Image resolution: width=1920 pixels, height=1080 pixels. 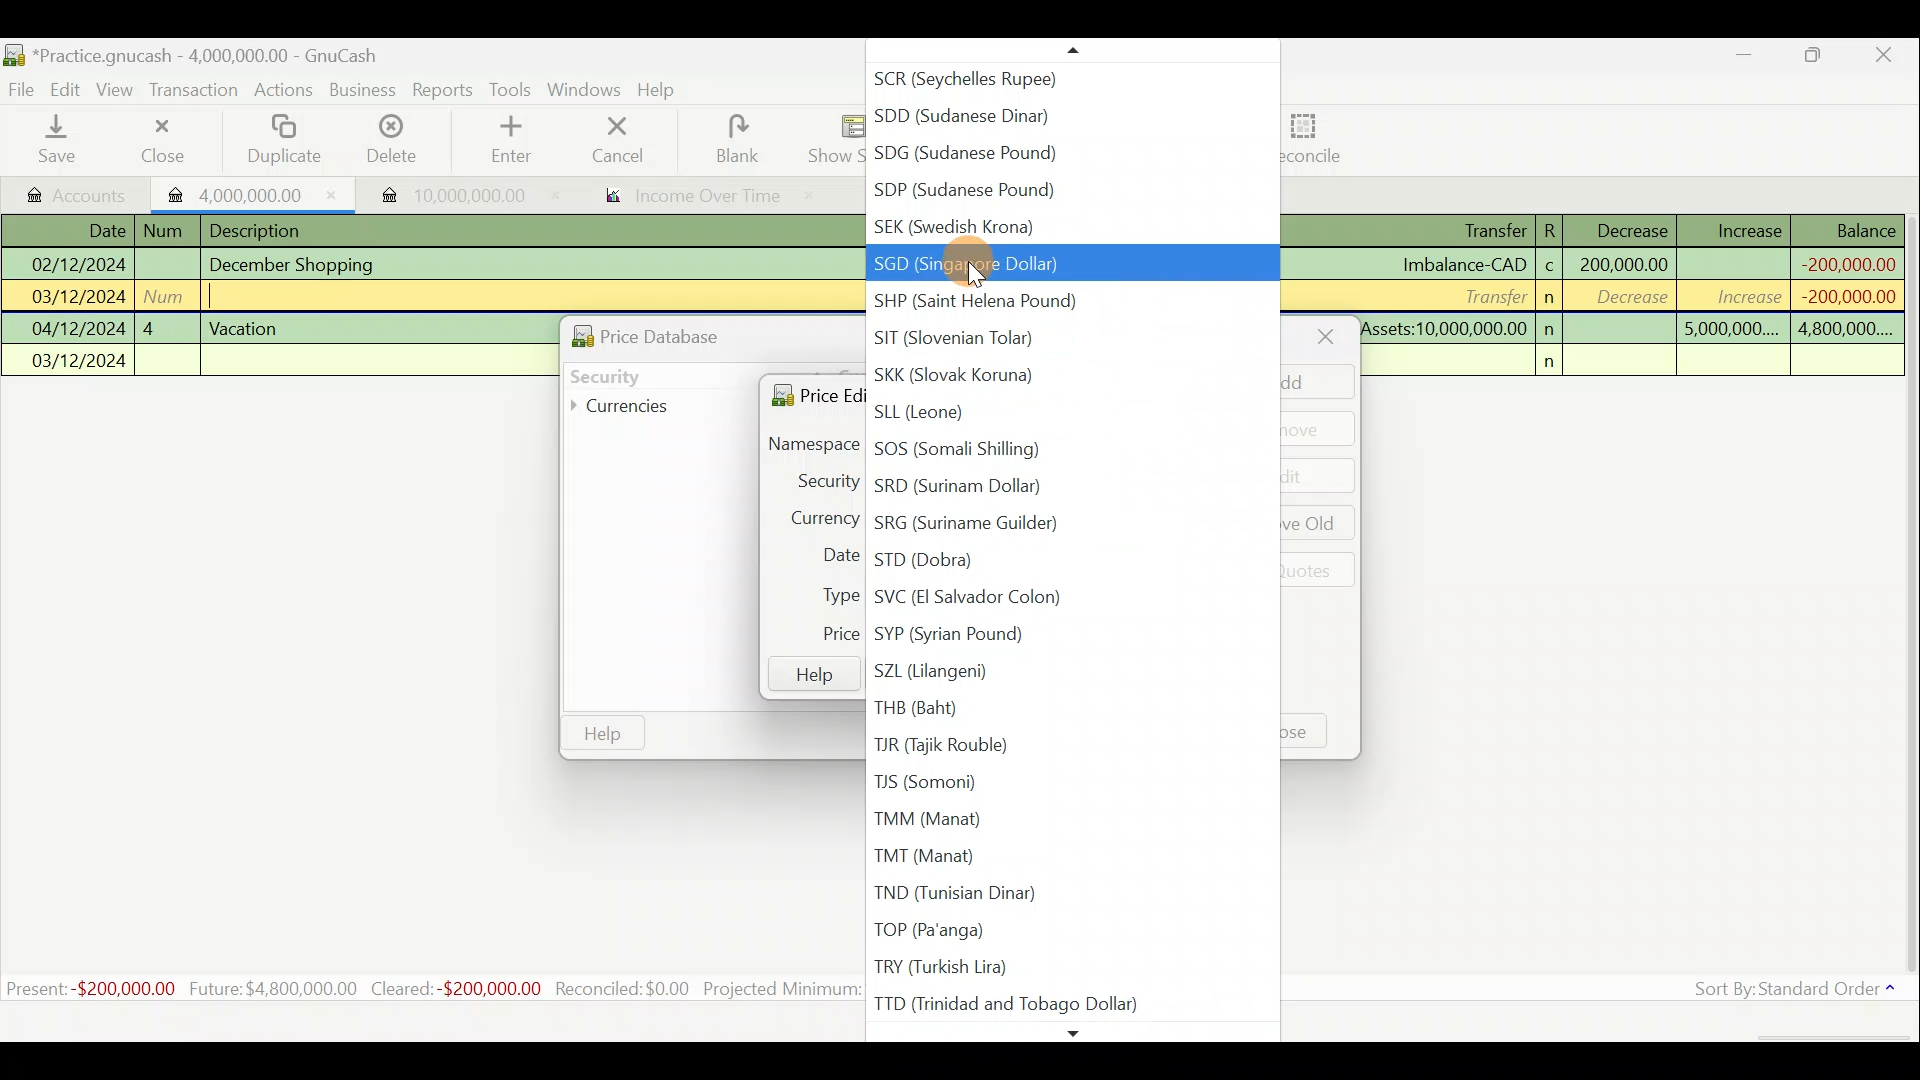 I want to click on Security, so click(x=646, y=374).